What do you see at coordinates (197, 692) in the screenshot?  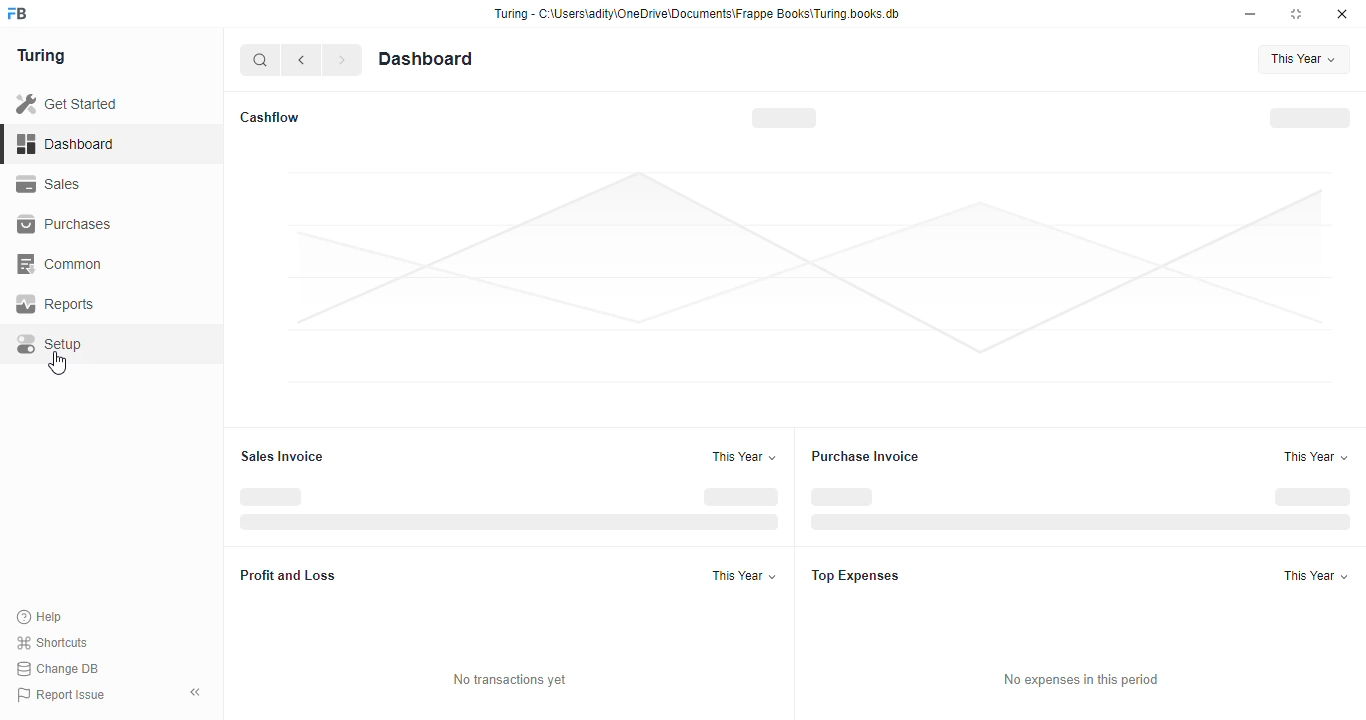 I see `collapse` at bounding box center [197, 692].